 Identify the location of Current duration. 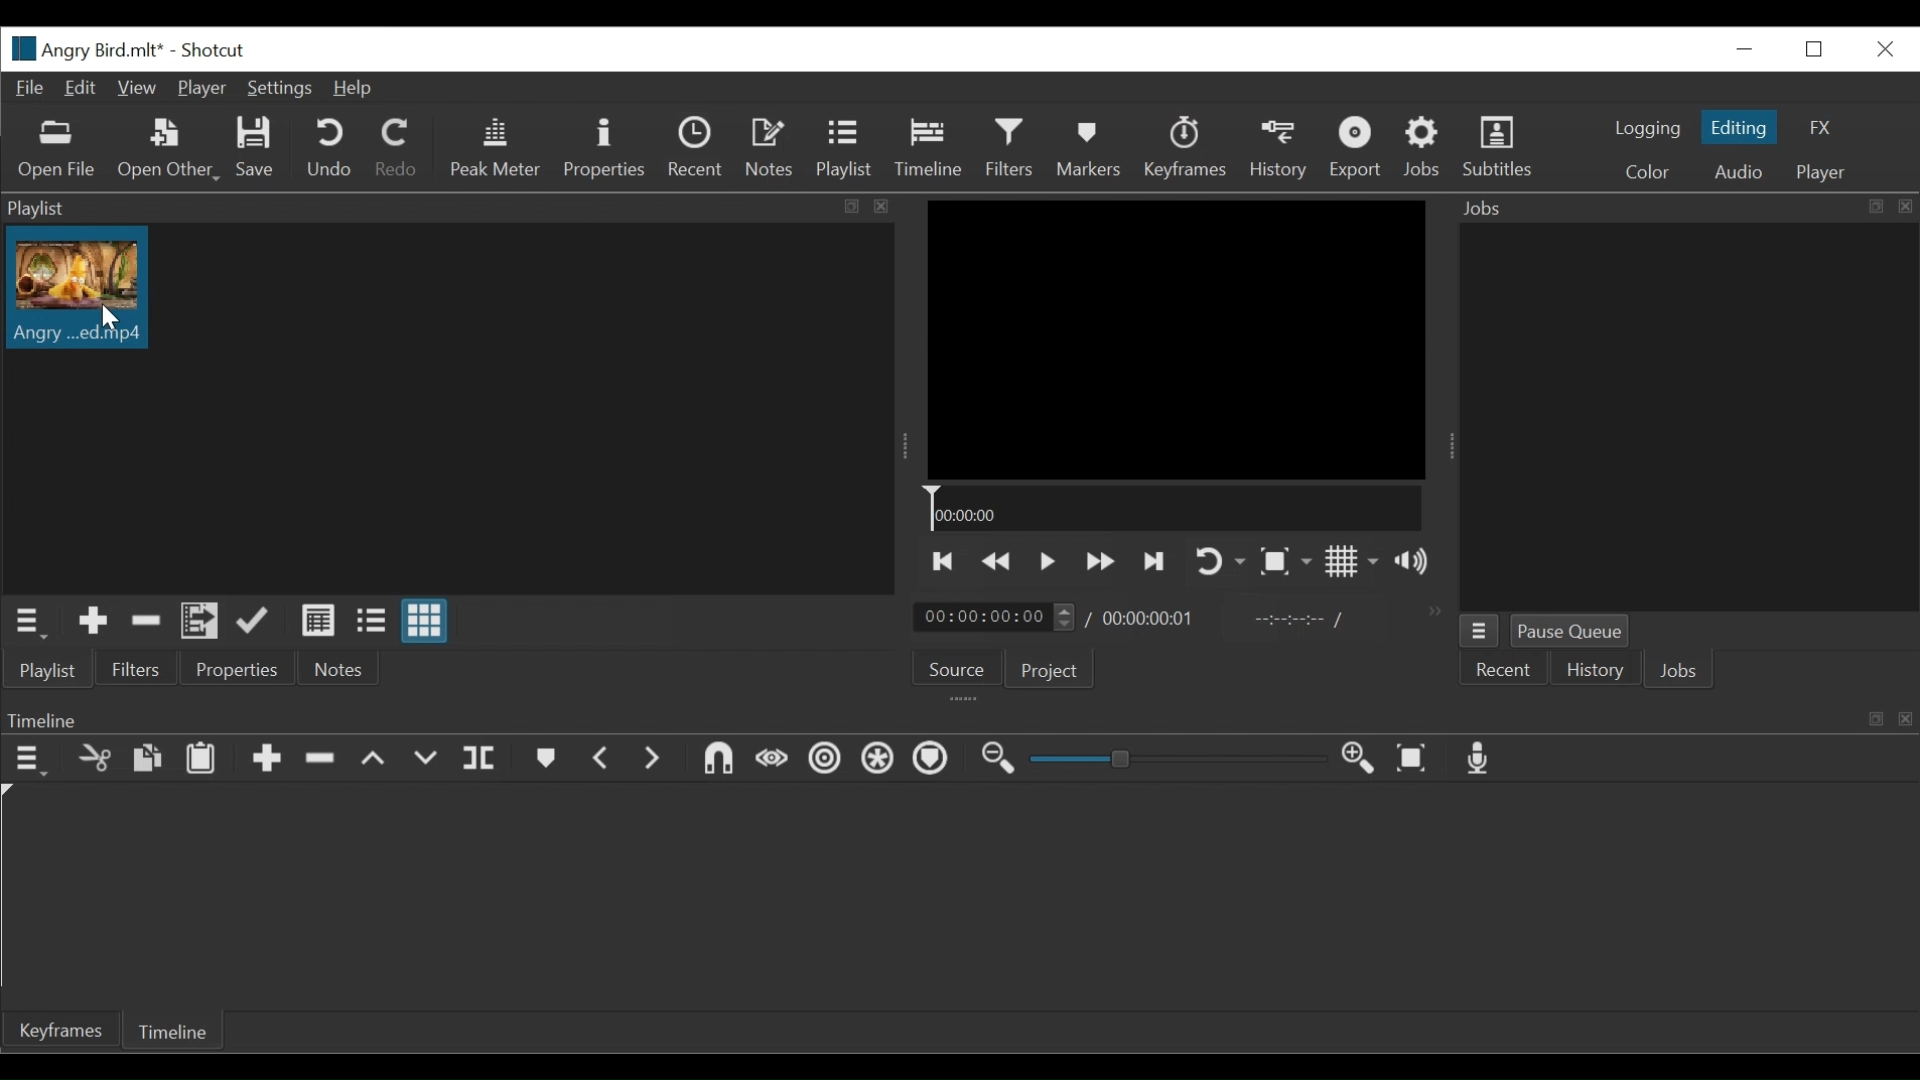
(993, 617).